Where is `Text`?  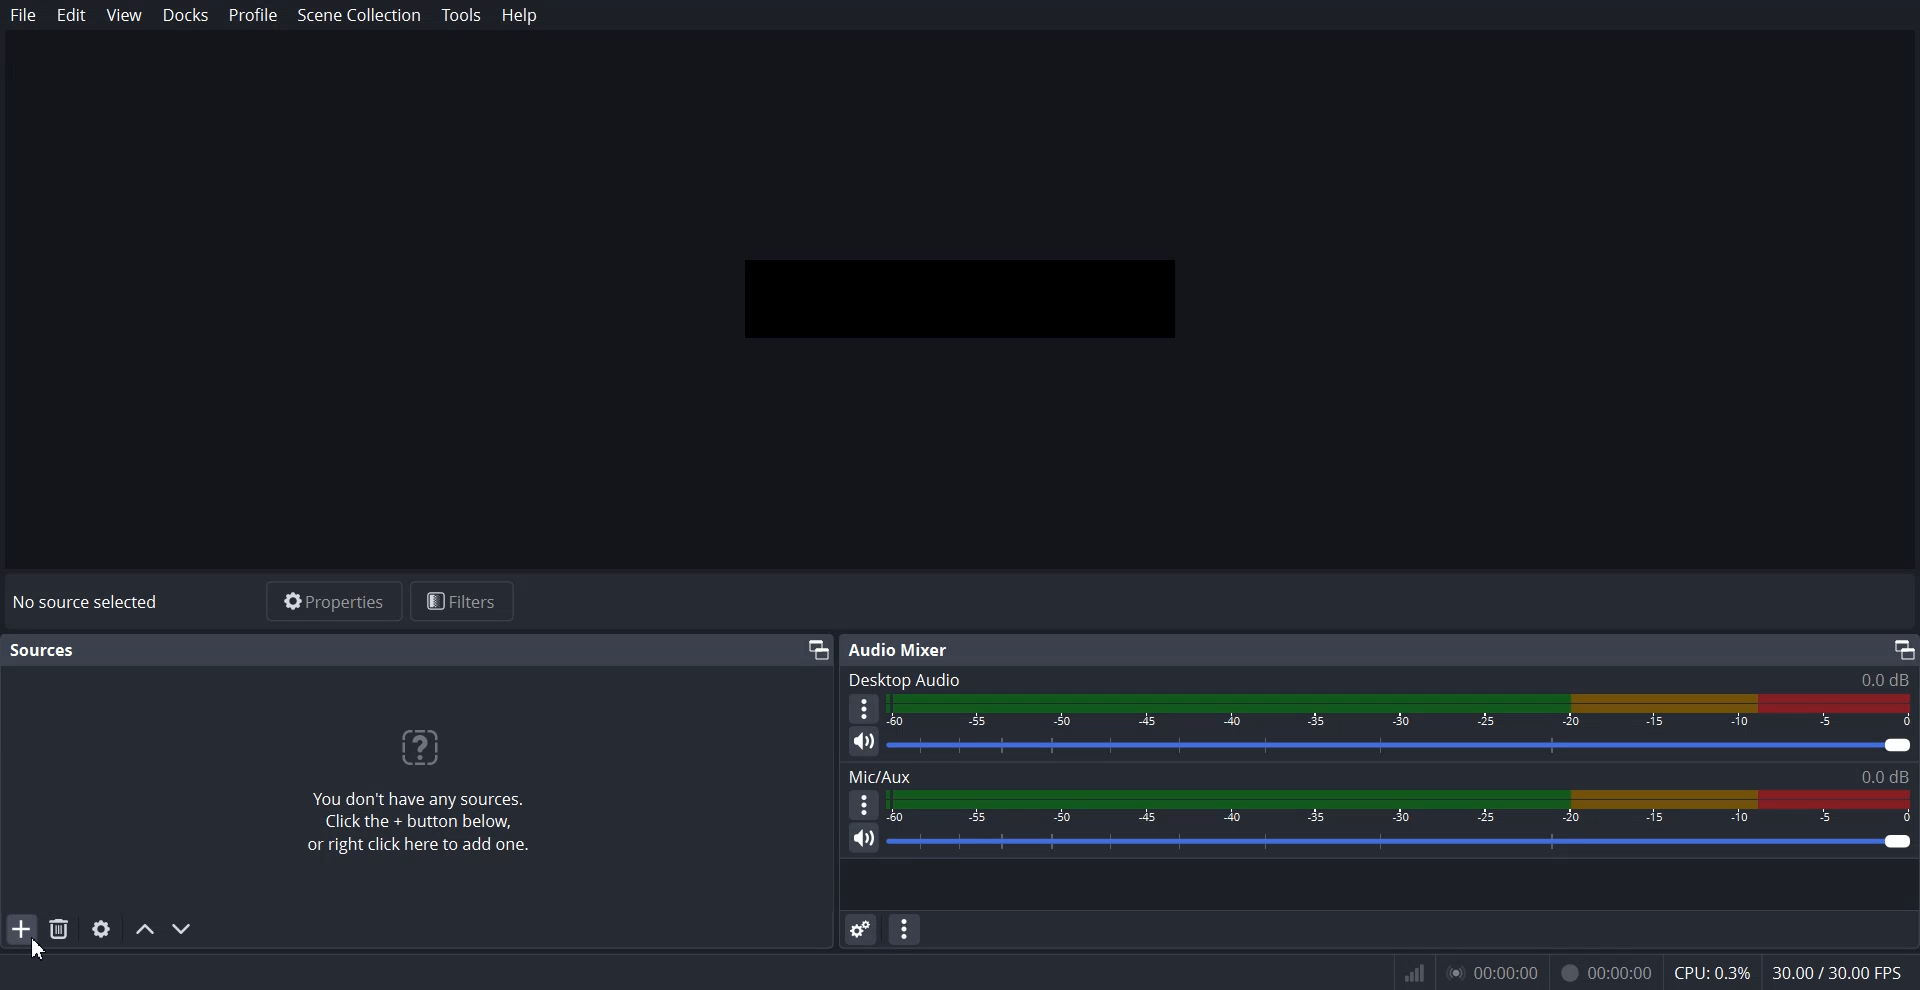
Text is located at coordinates (898, 650).